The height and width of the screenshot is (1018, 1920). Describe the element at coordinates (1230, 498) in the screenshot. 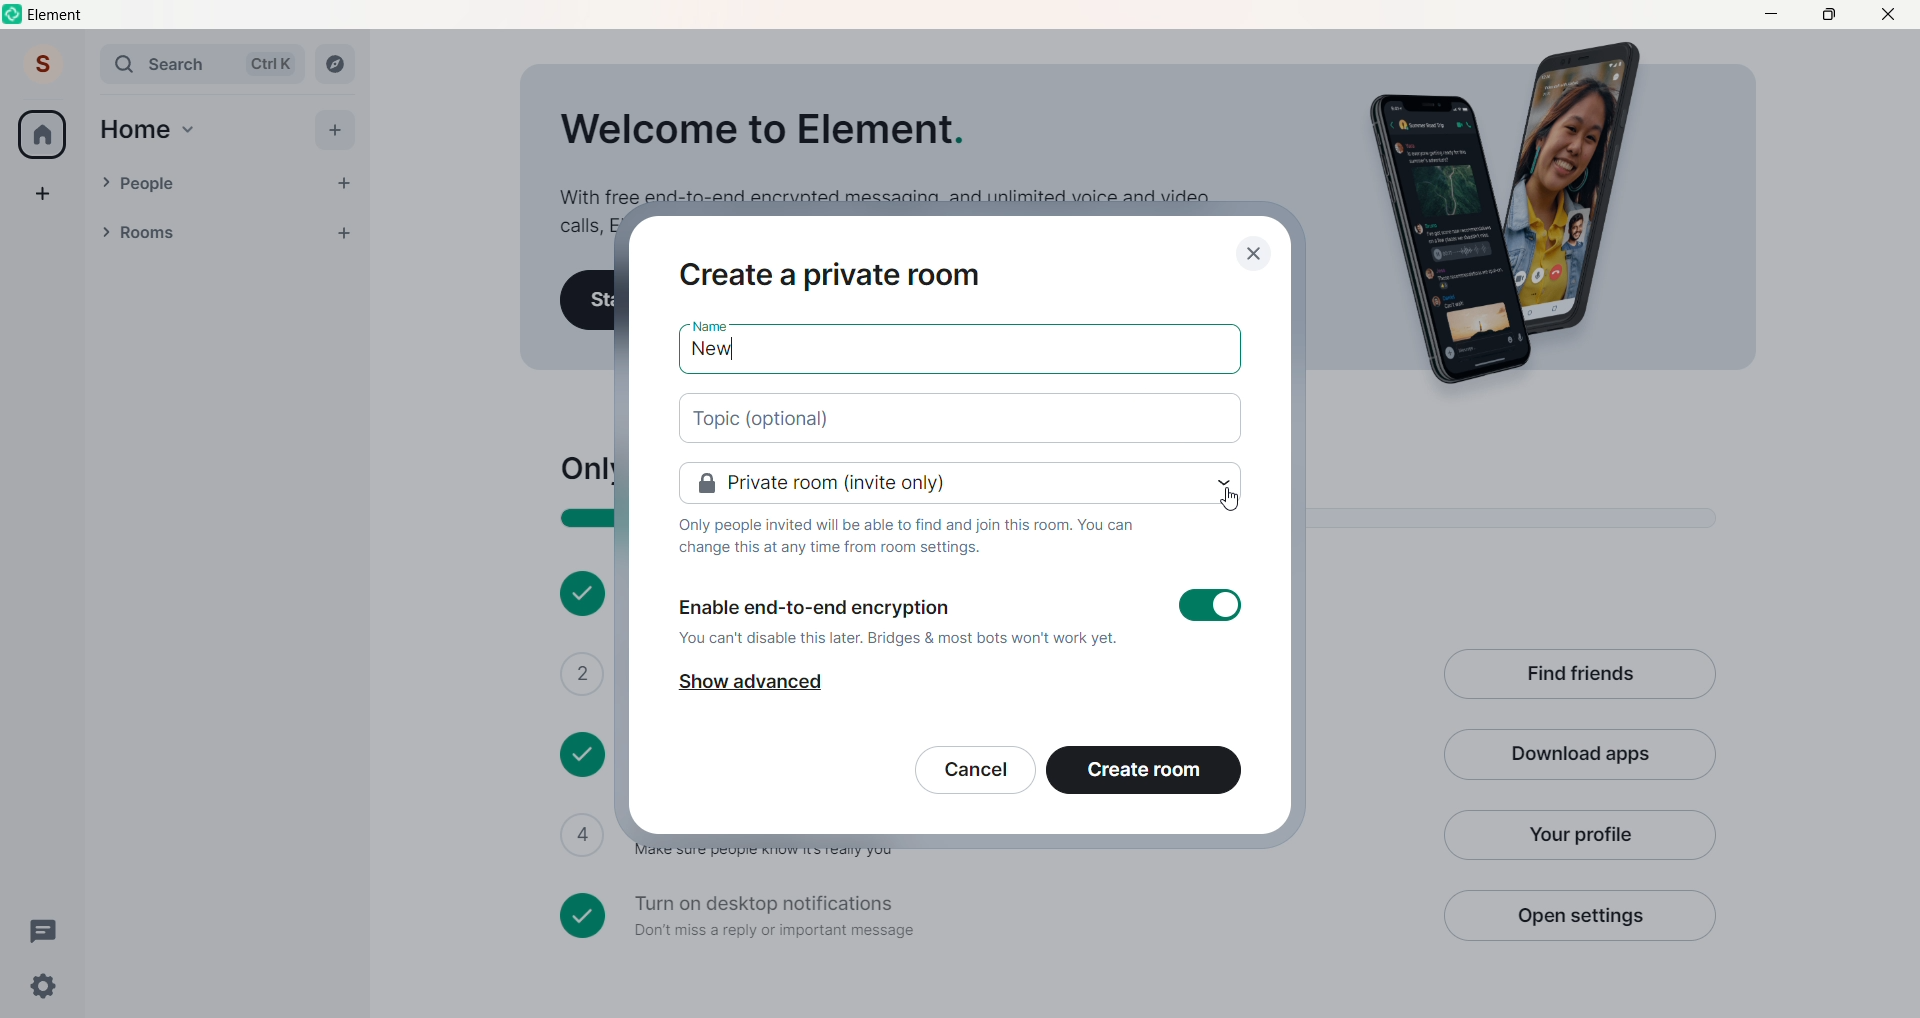

I see `Cursor` at that location.